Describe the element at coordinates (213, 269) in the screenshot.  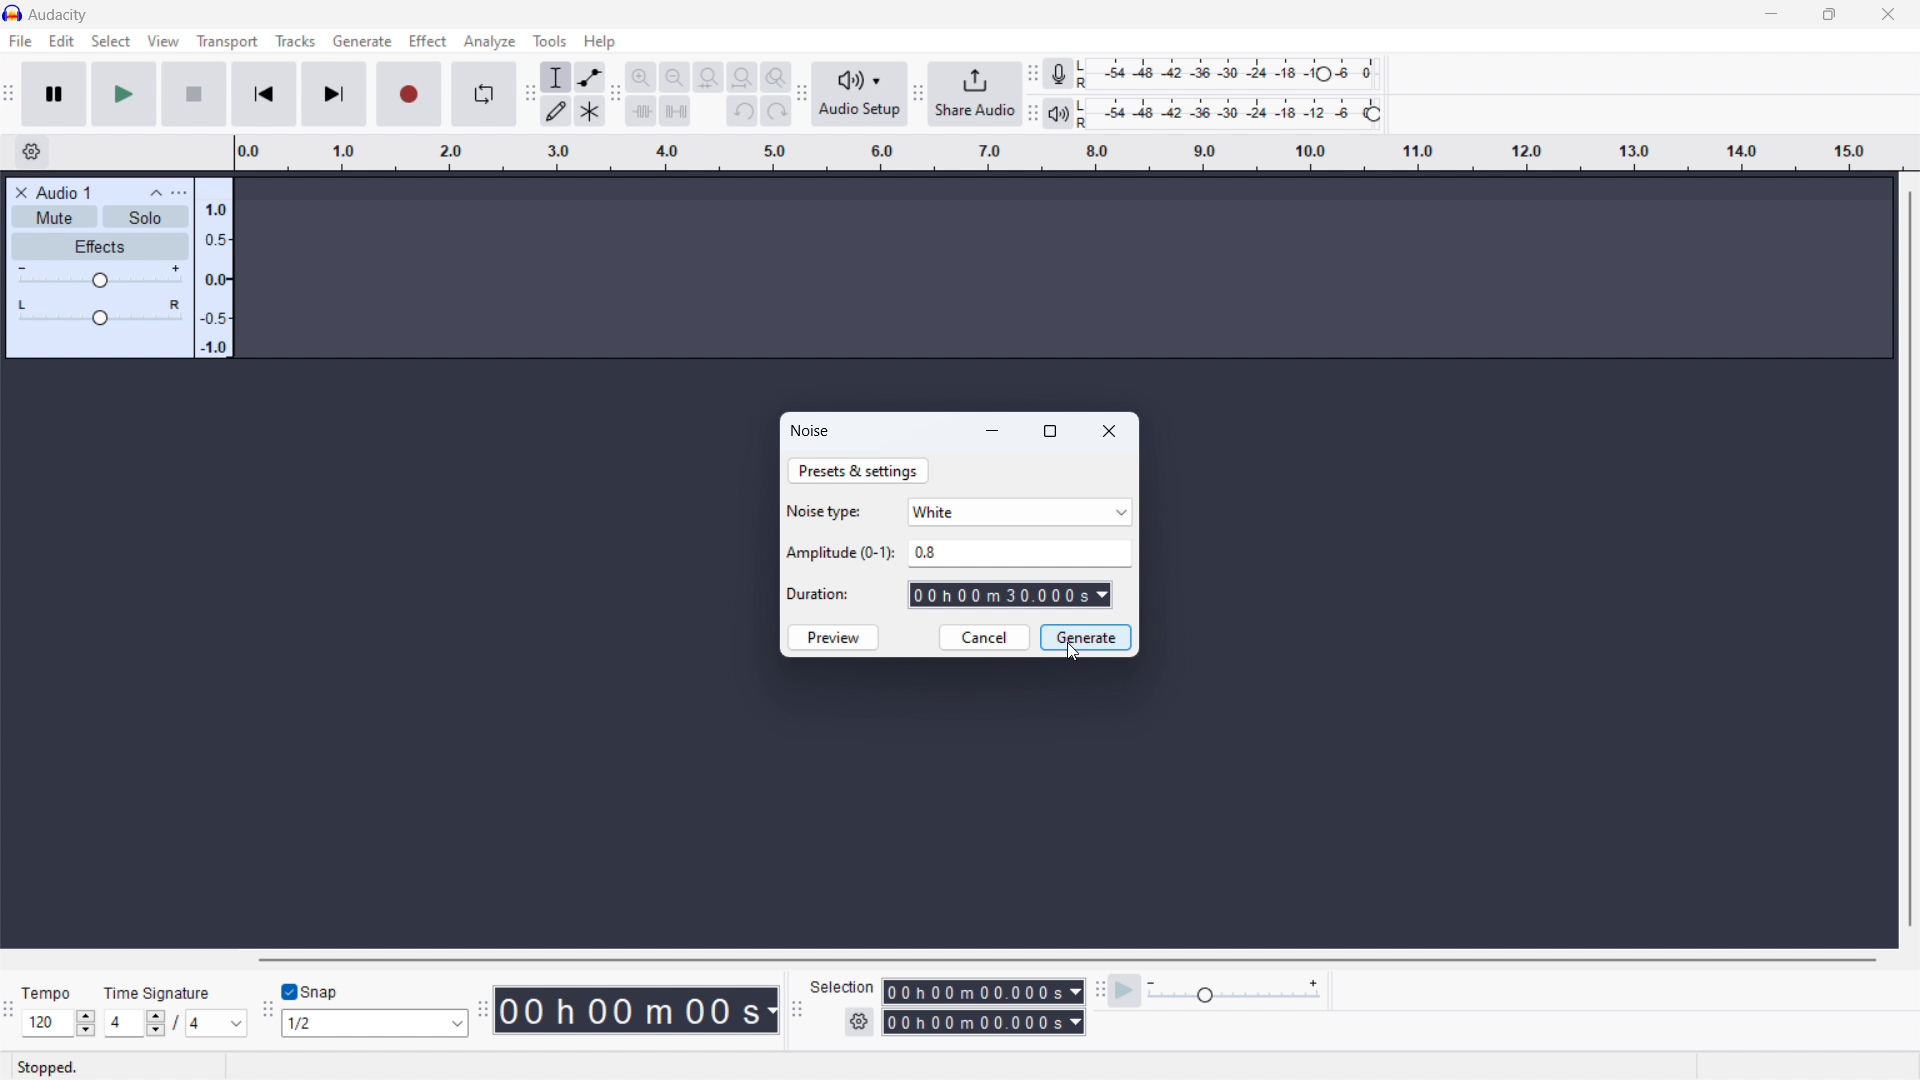
I see `amplitude` at that location.